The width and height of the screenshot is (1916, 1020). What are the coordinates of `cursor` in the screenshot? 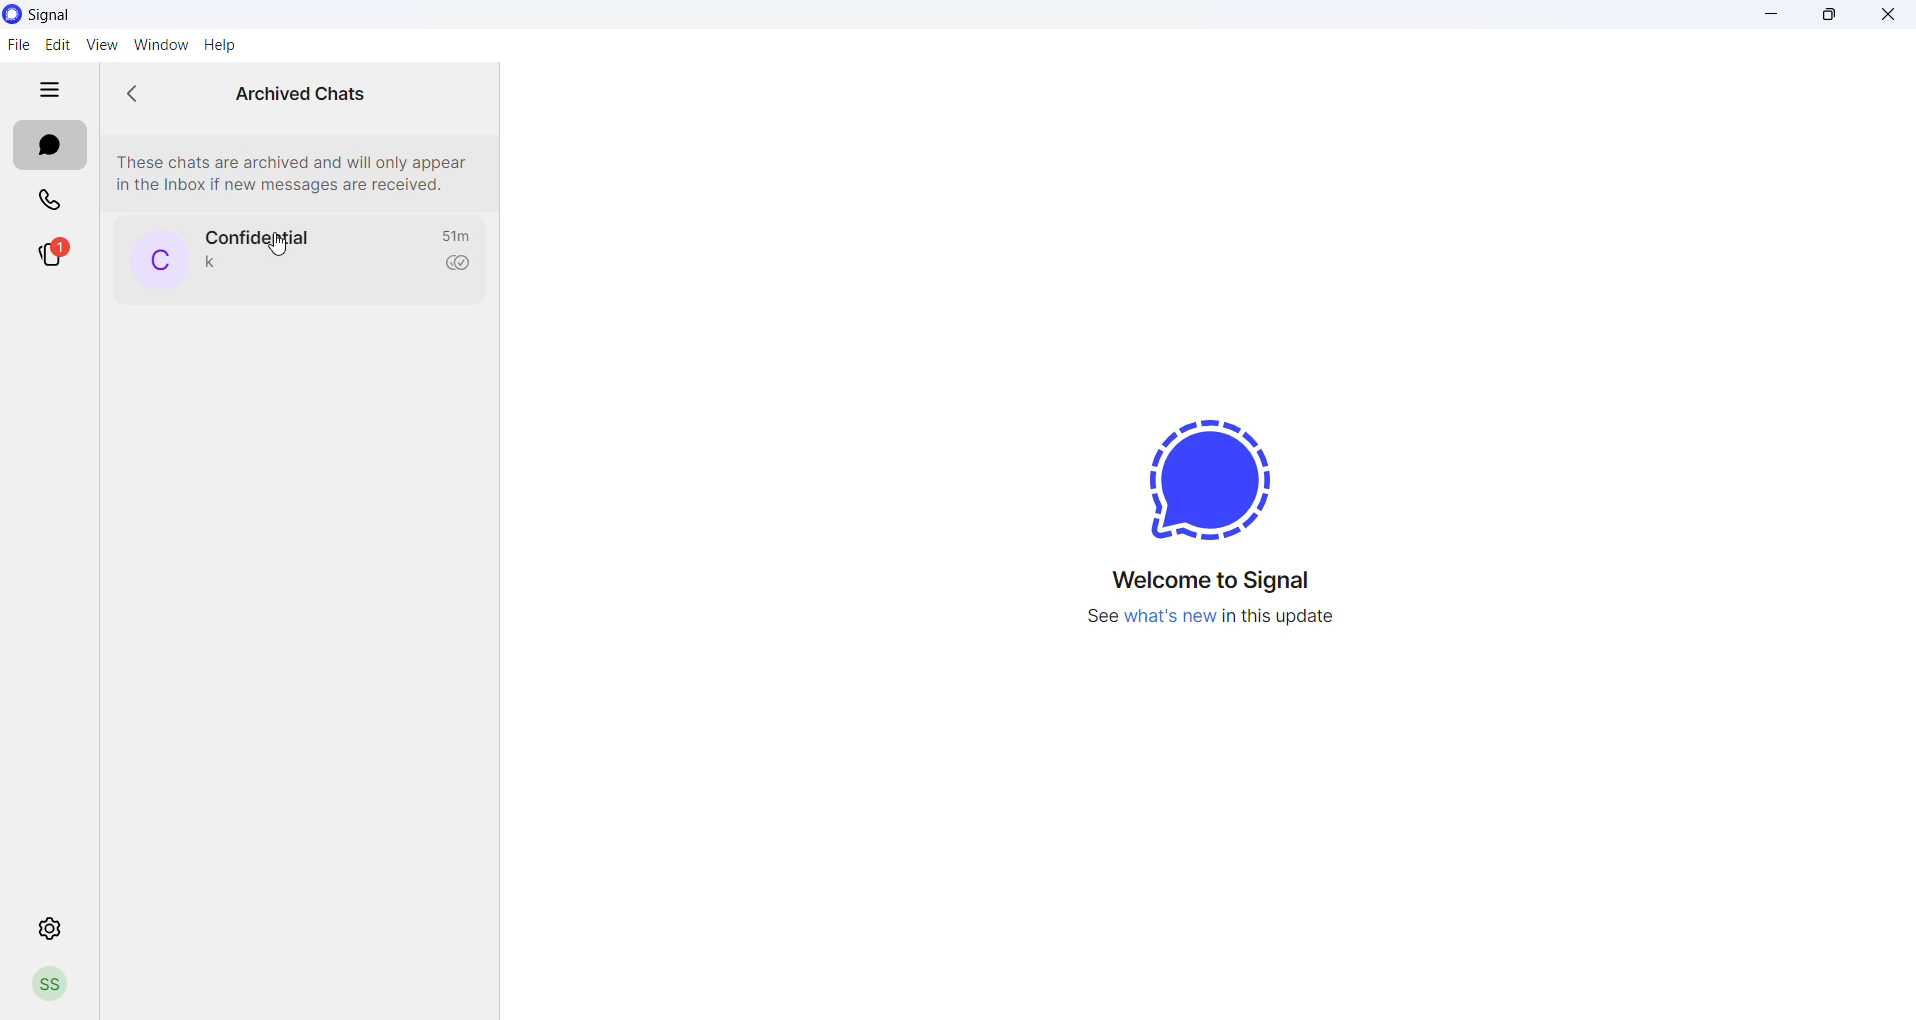 It's located at (276, 249).